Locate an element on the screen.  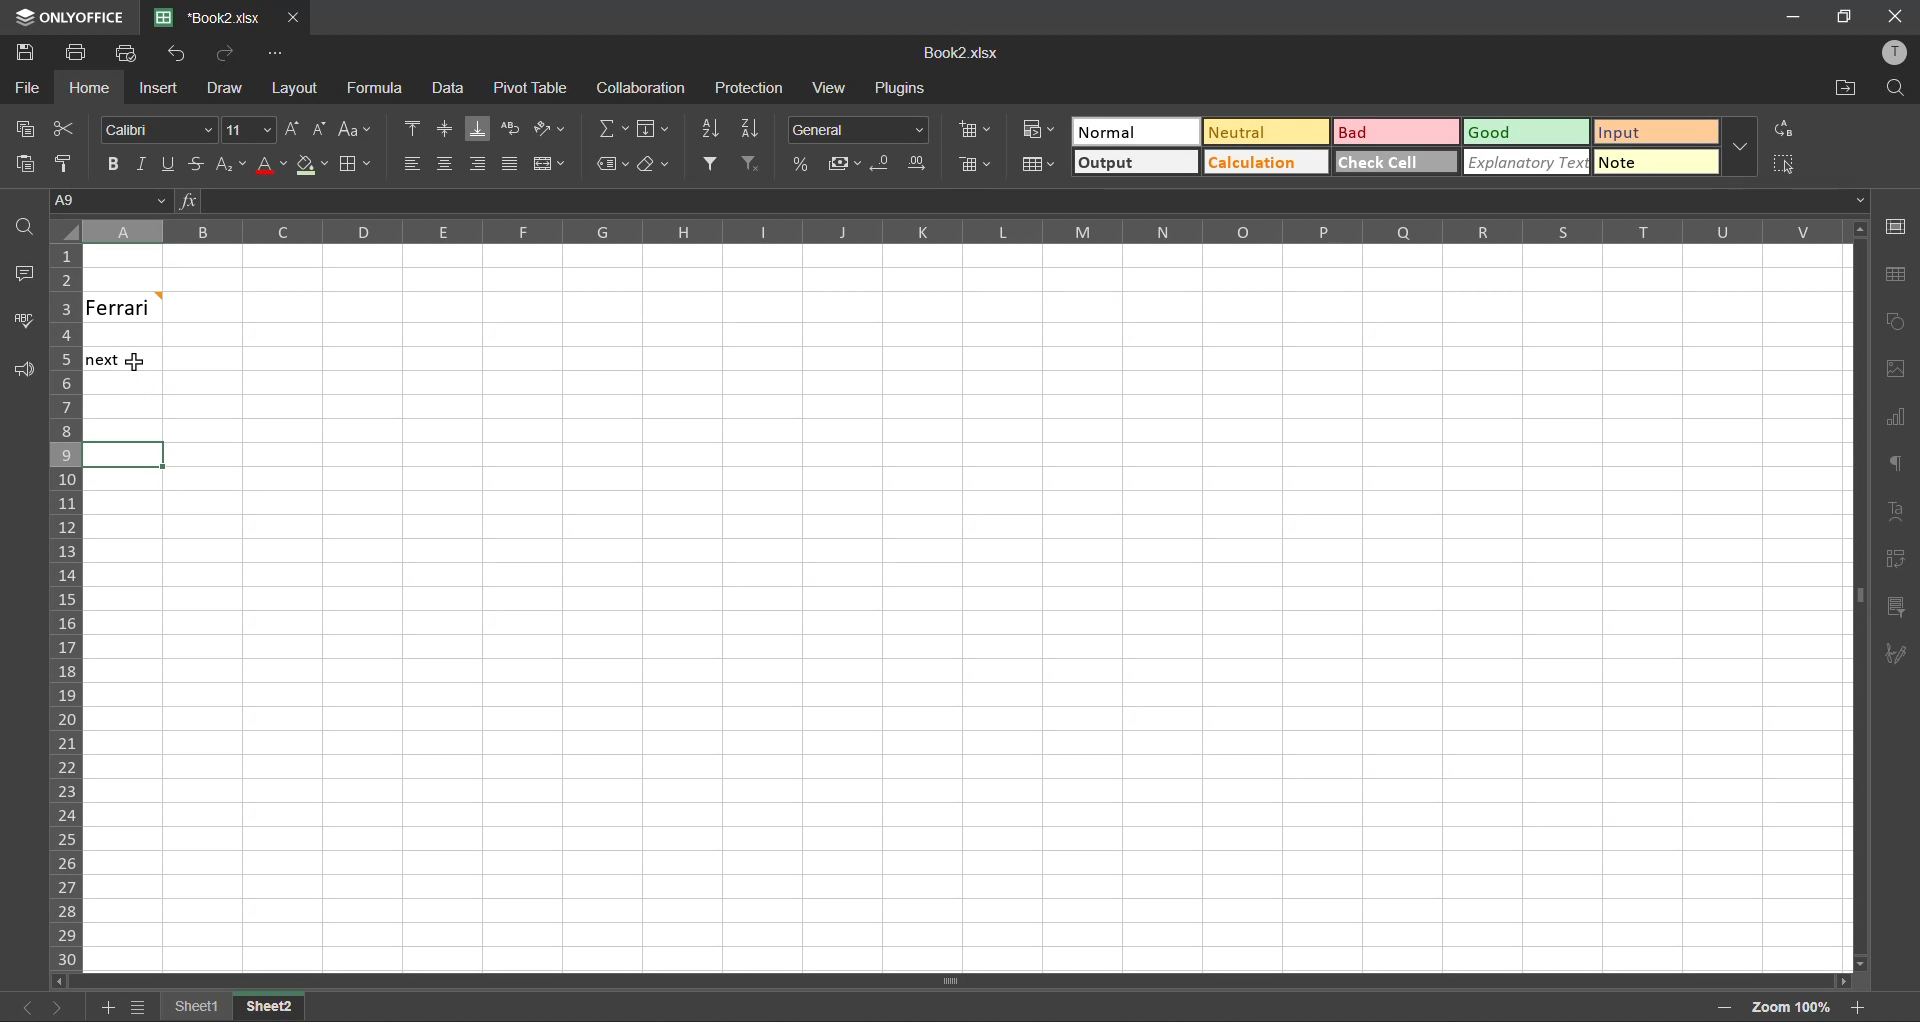
font size is located at coordinates (248, 128).